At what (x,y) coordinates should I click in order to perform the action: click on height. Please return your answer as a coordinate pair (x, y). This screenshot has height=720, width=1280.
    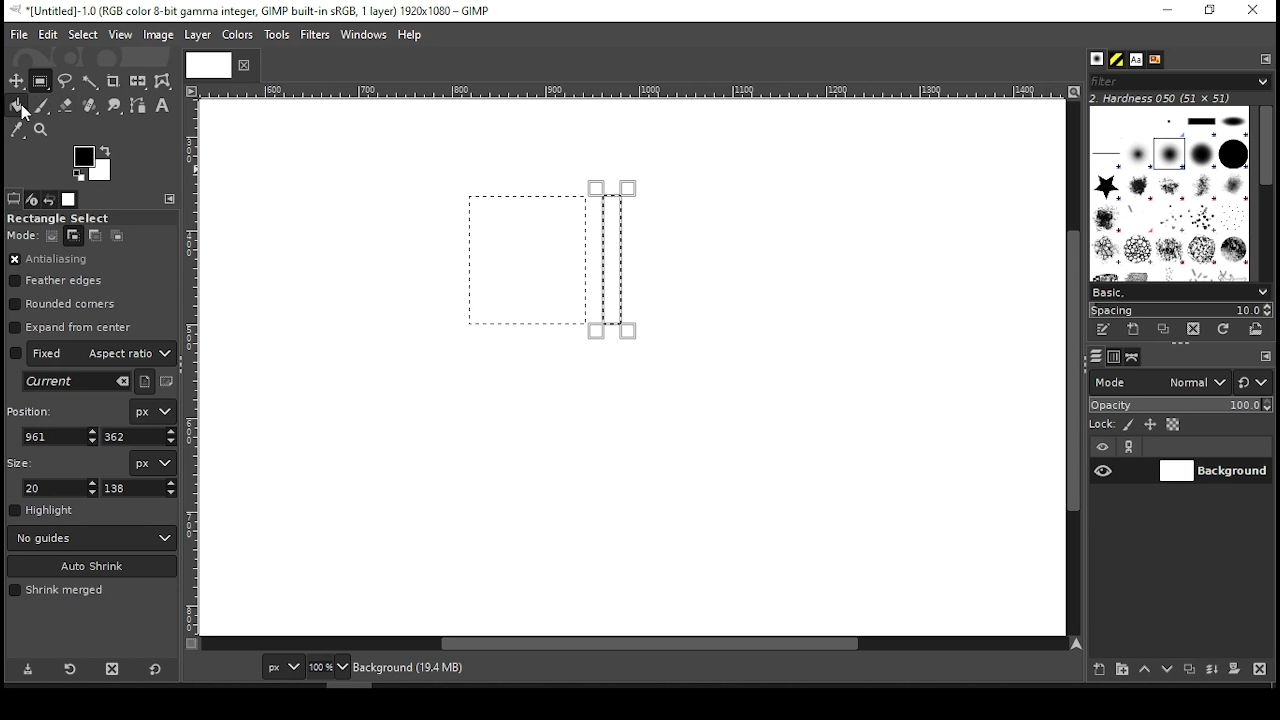
    Looking at the image, I should click on (140, 488).